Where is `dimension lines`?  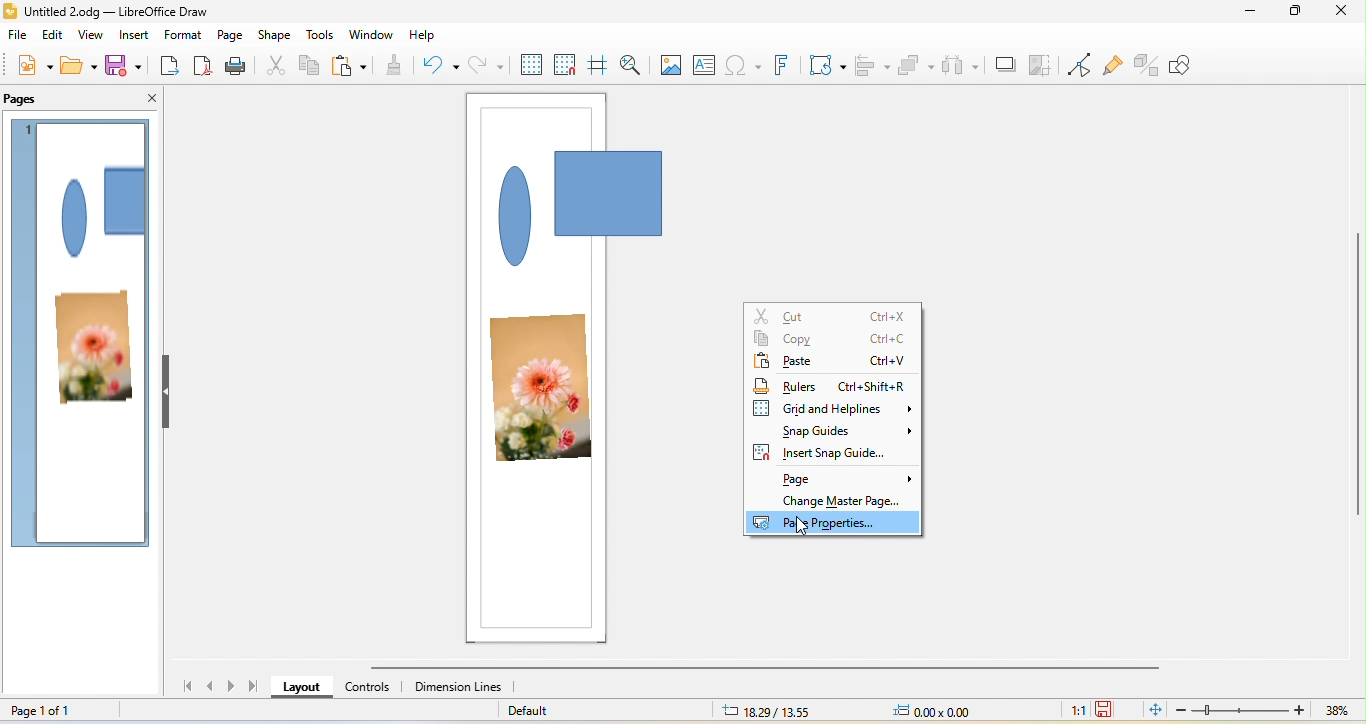
dimension lines is located at coordinates (460, 689).